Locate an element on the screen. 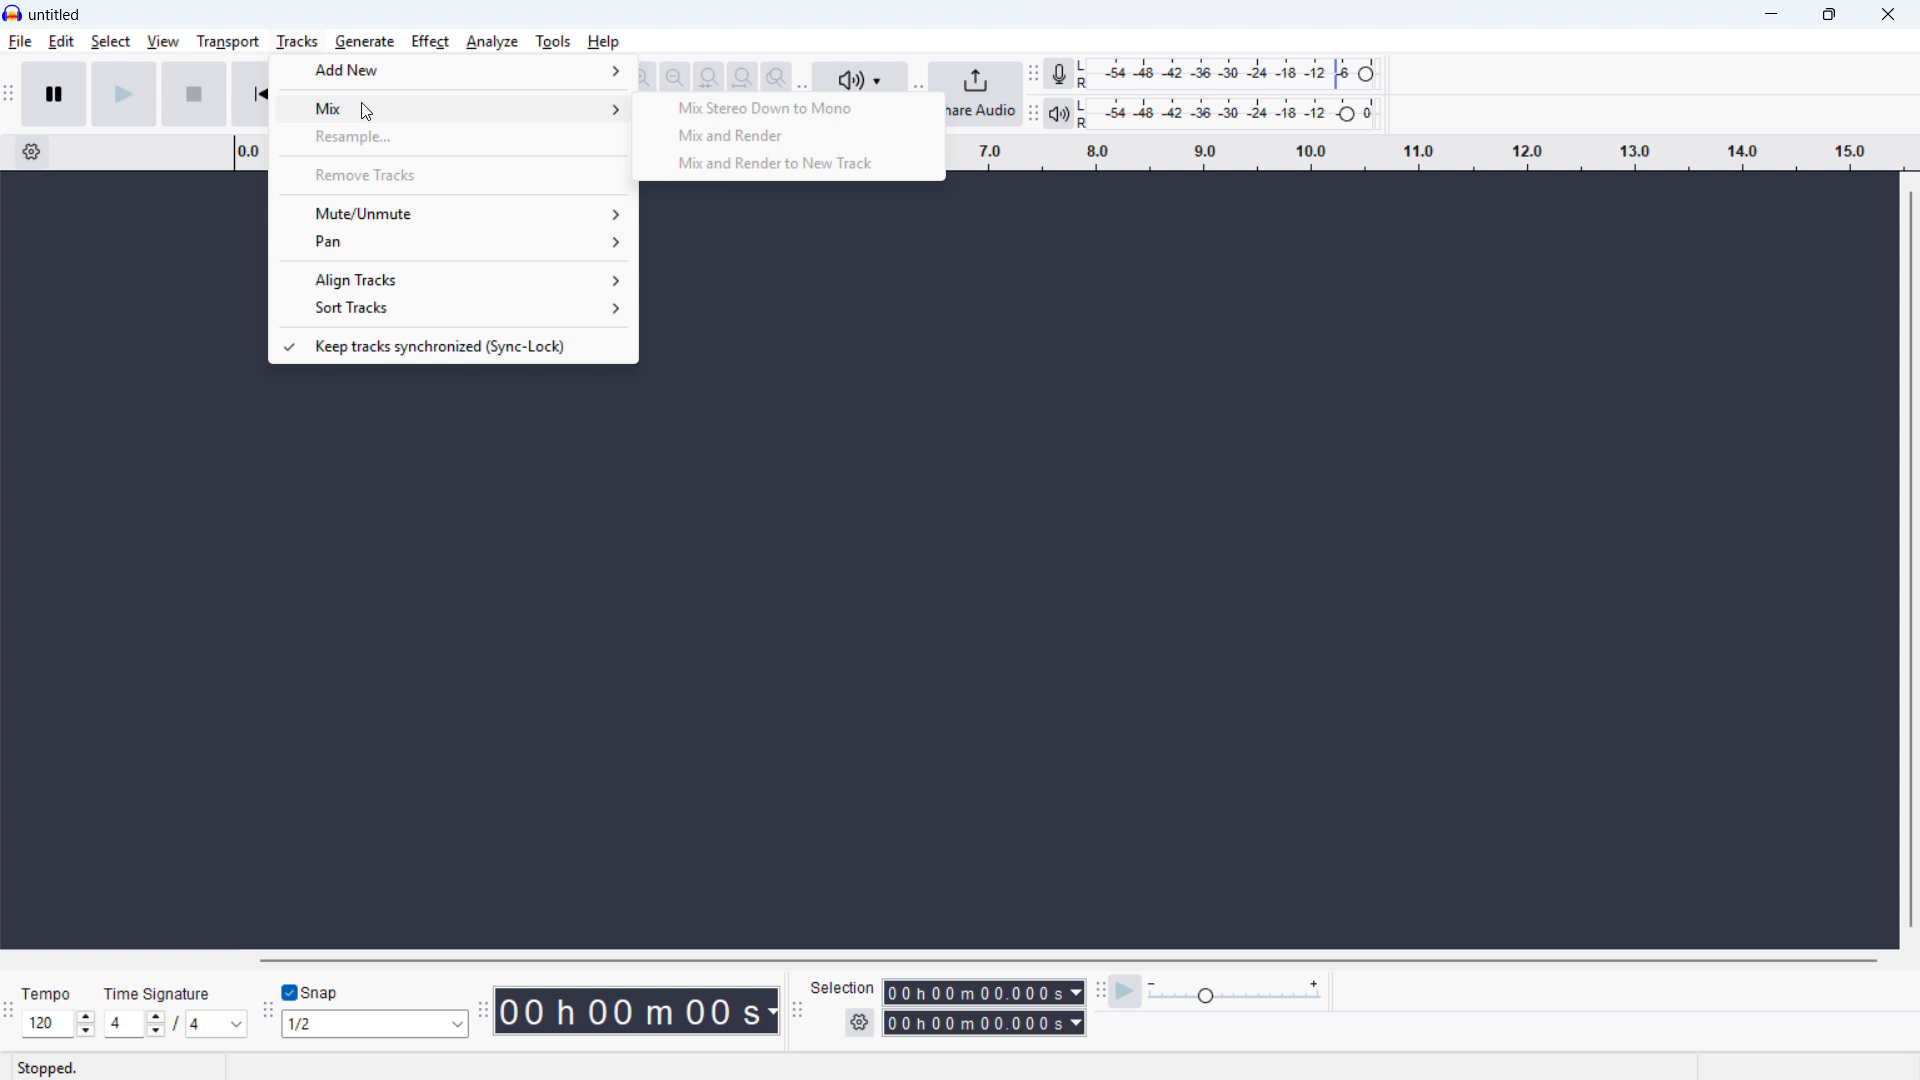 The width and height of the screenshot is (1920, 1080). Timestamp  is located at coordinates (636, 1010).